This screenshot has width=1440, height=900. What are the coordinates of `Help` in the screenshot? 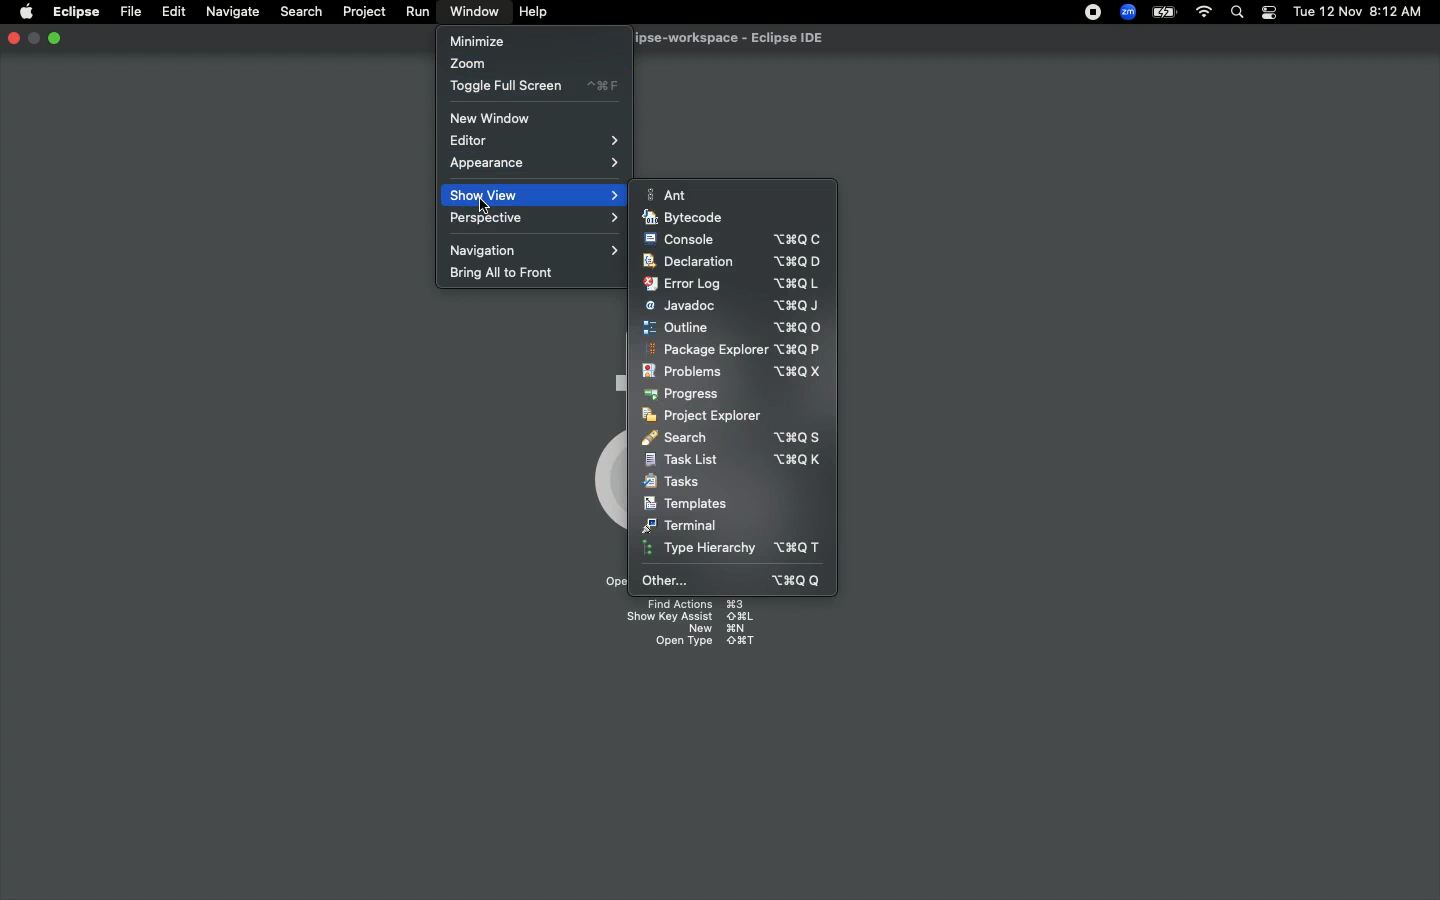 It's located at (534, 12).